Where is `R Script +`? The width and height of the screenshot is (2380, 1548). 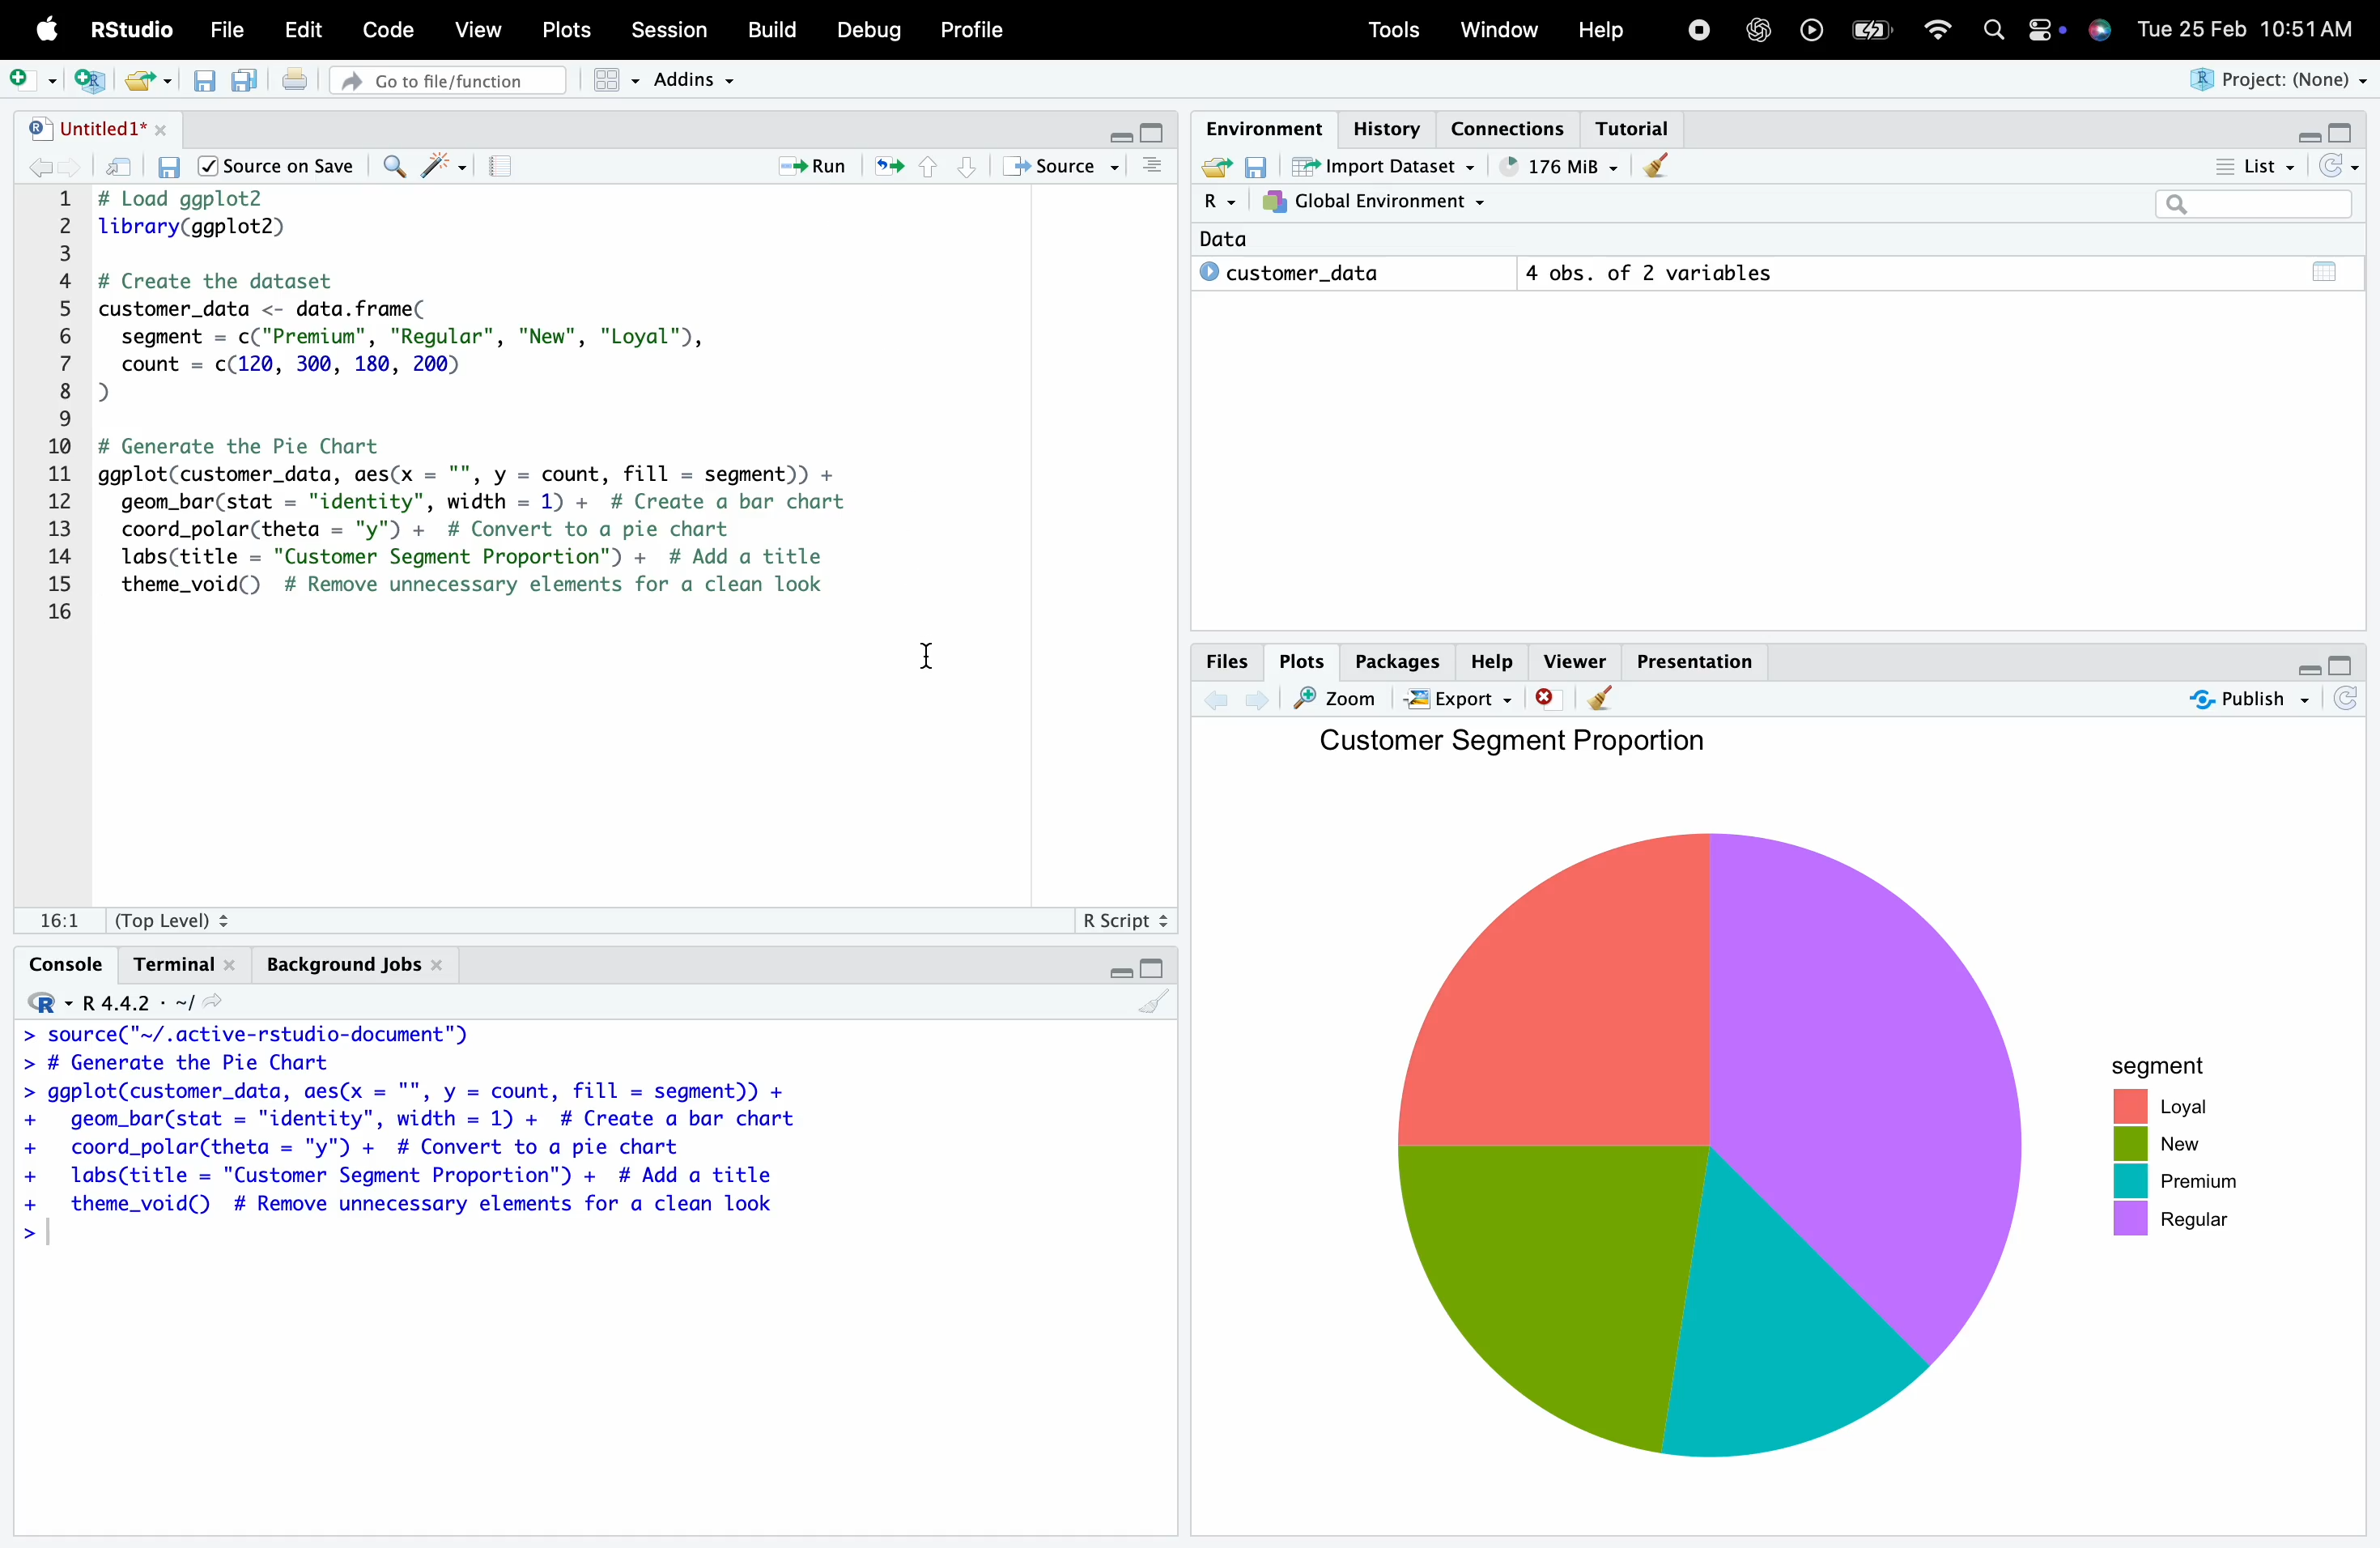 R Script + is located at coordinates (1122, 918).